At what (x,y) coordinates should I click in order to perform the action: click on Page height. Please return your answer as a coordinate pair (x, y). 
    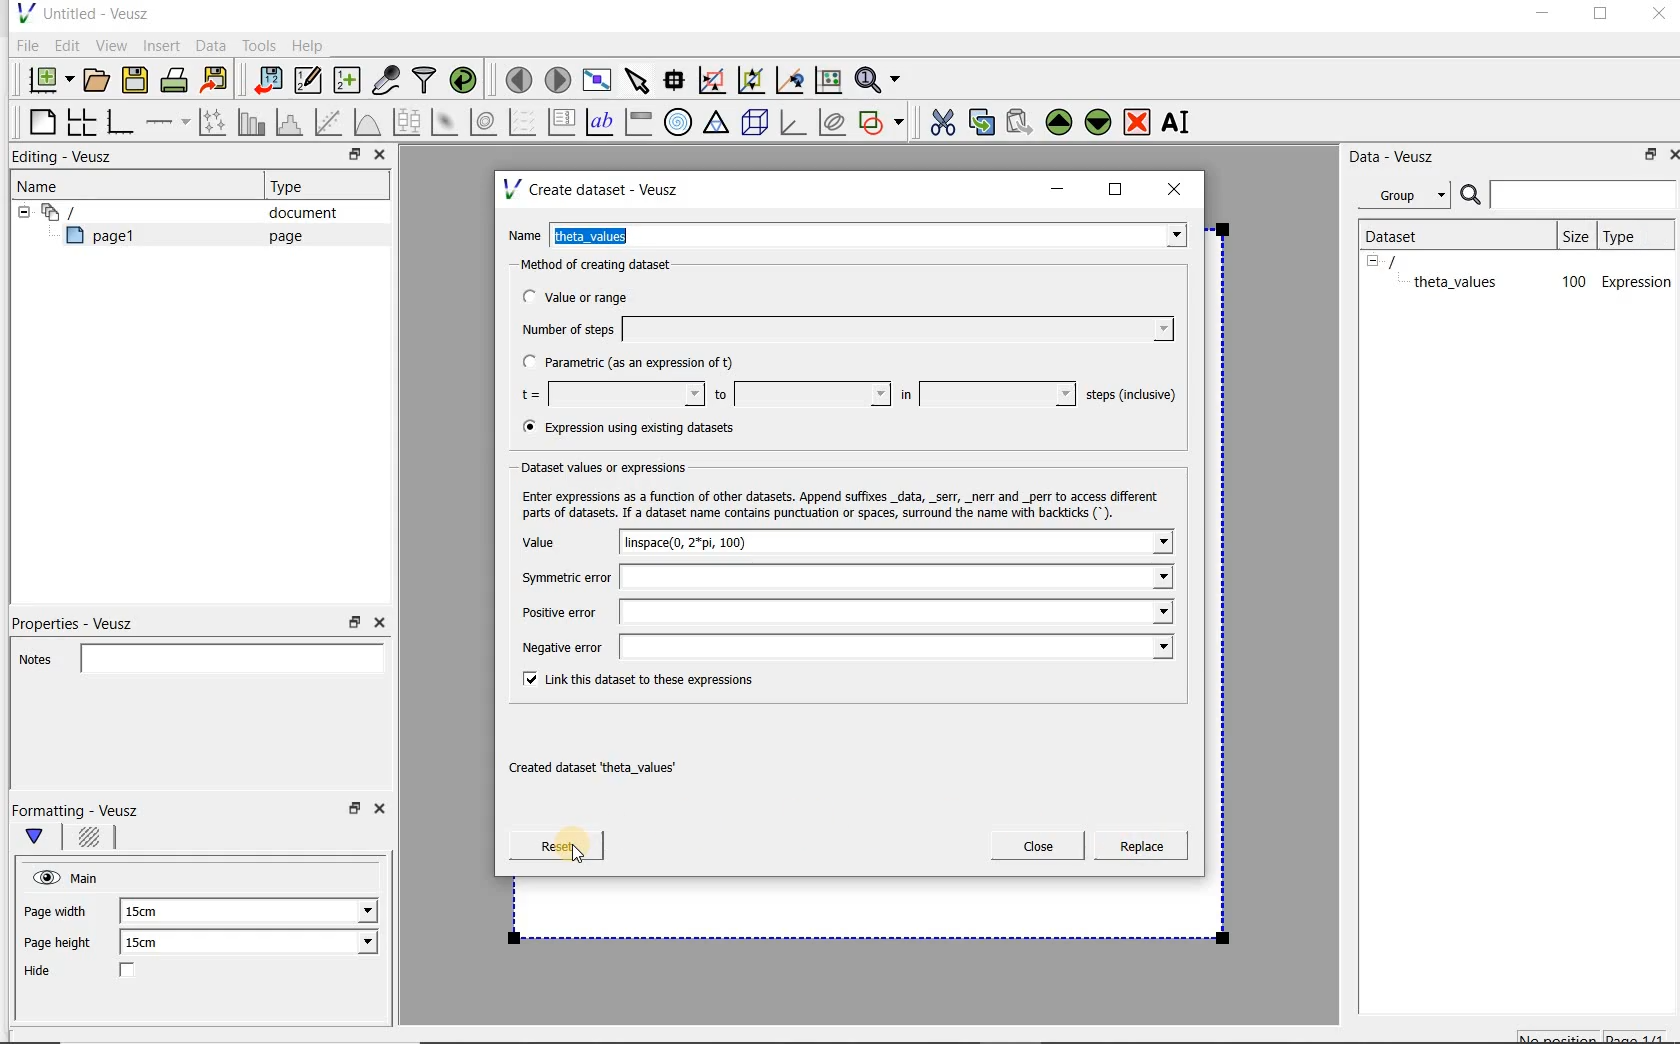
    Looking at the image, I should click on (64, 945).